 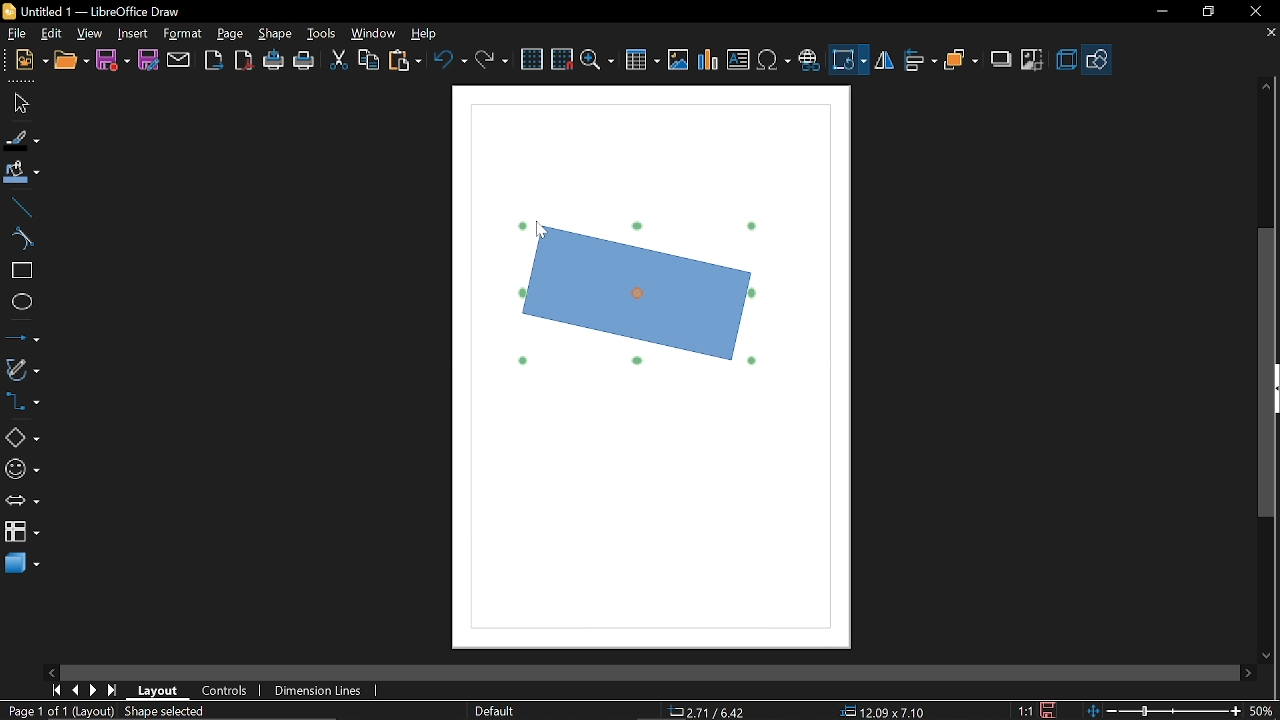 What do you see at coordinates (320, 35) in the screenshot?
I see `Tools` at bounding box center [320, 35].